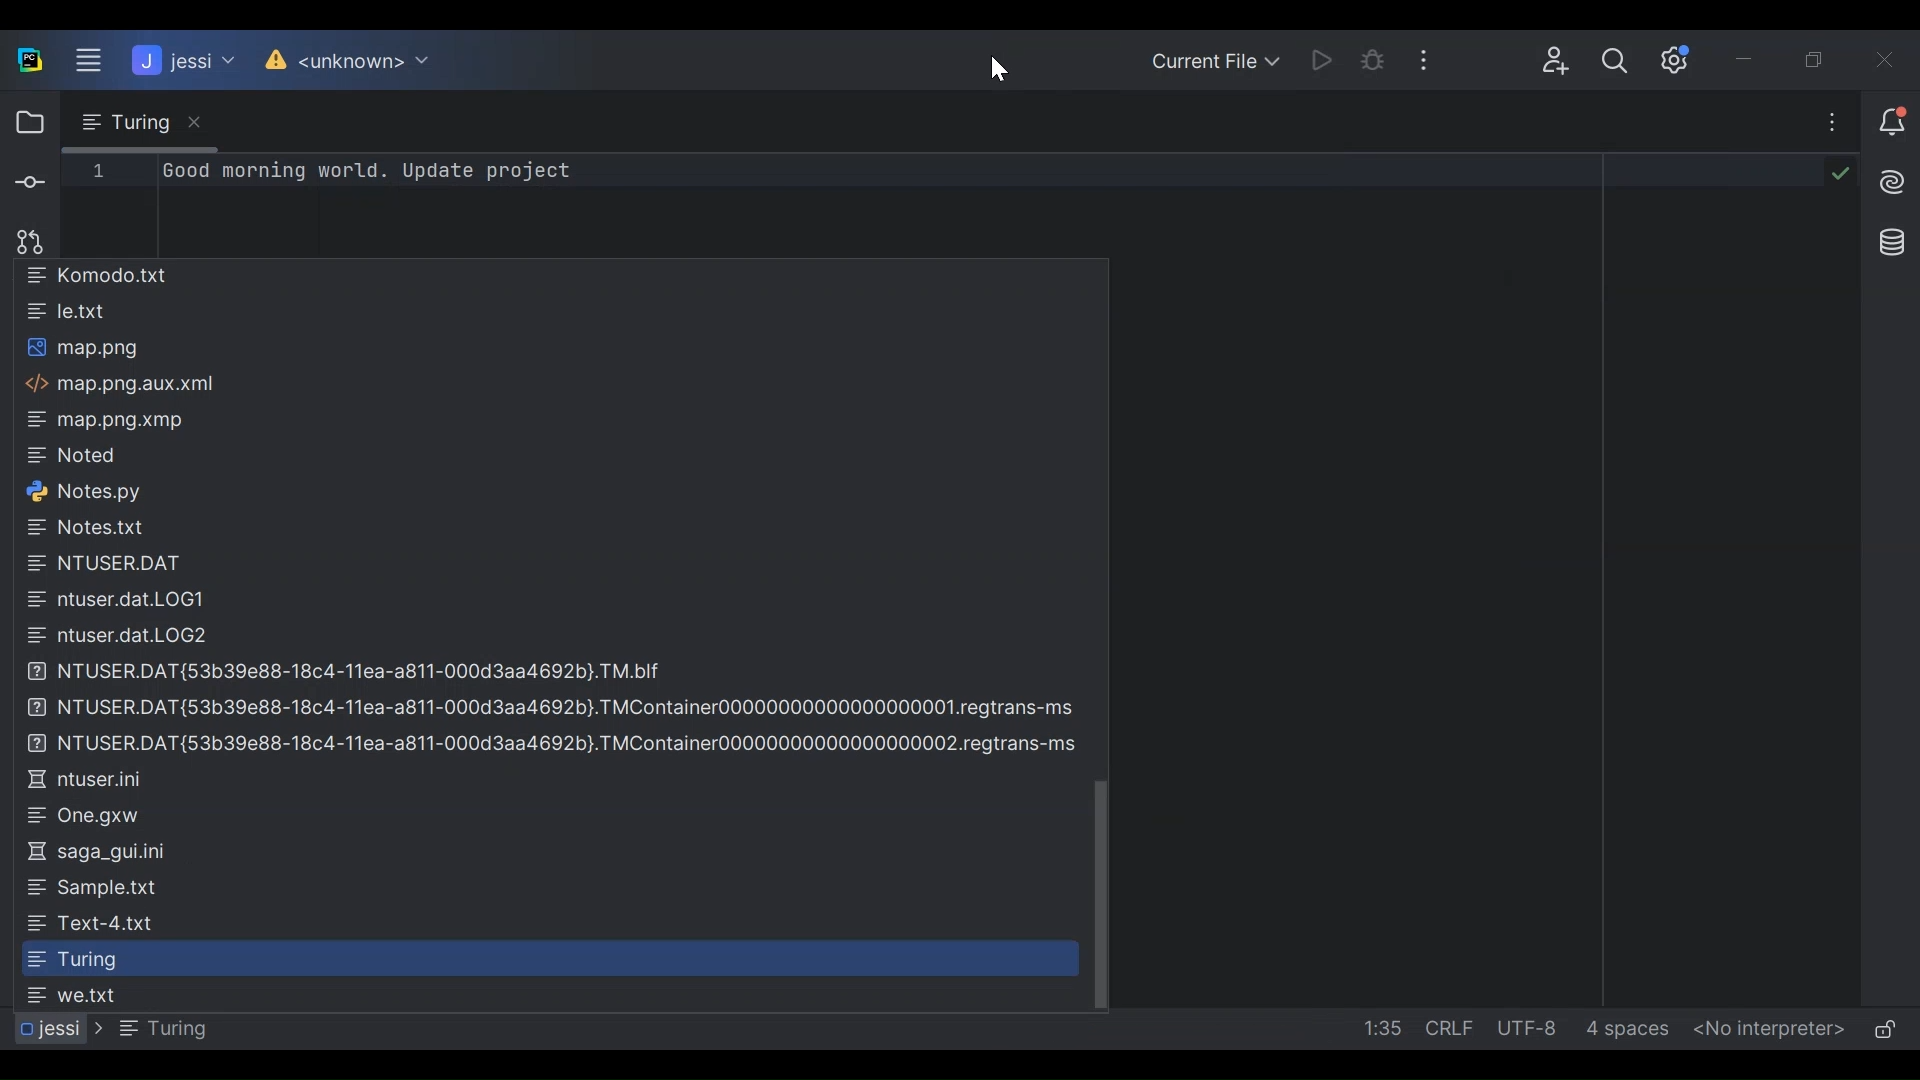  What do you see at coordinates (994, 66) in the screenshot?
I see `Cursor` at bounding box center [994, 66].